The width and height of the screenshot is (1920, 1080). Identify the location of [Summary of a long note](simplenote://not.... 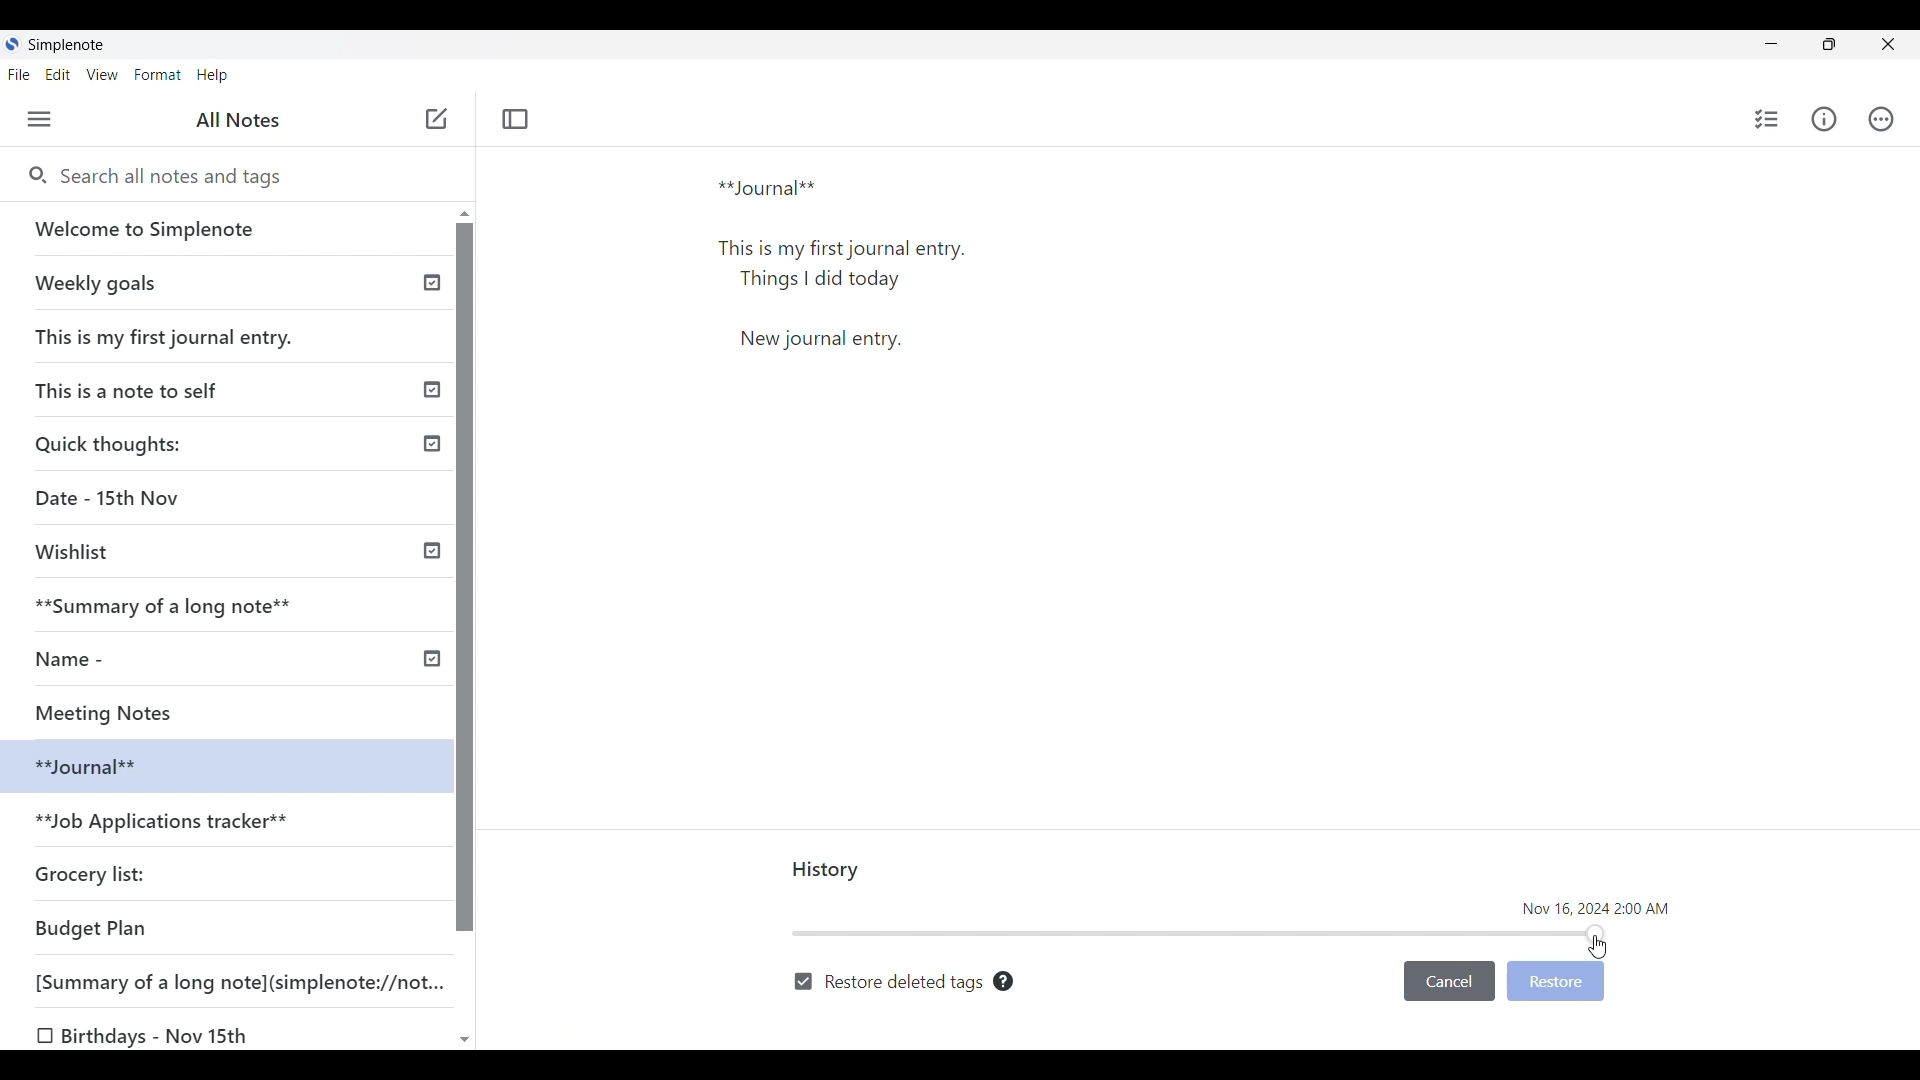
(249, 981).